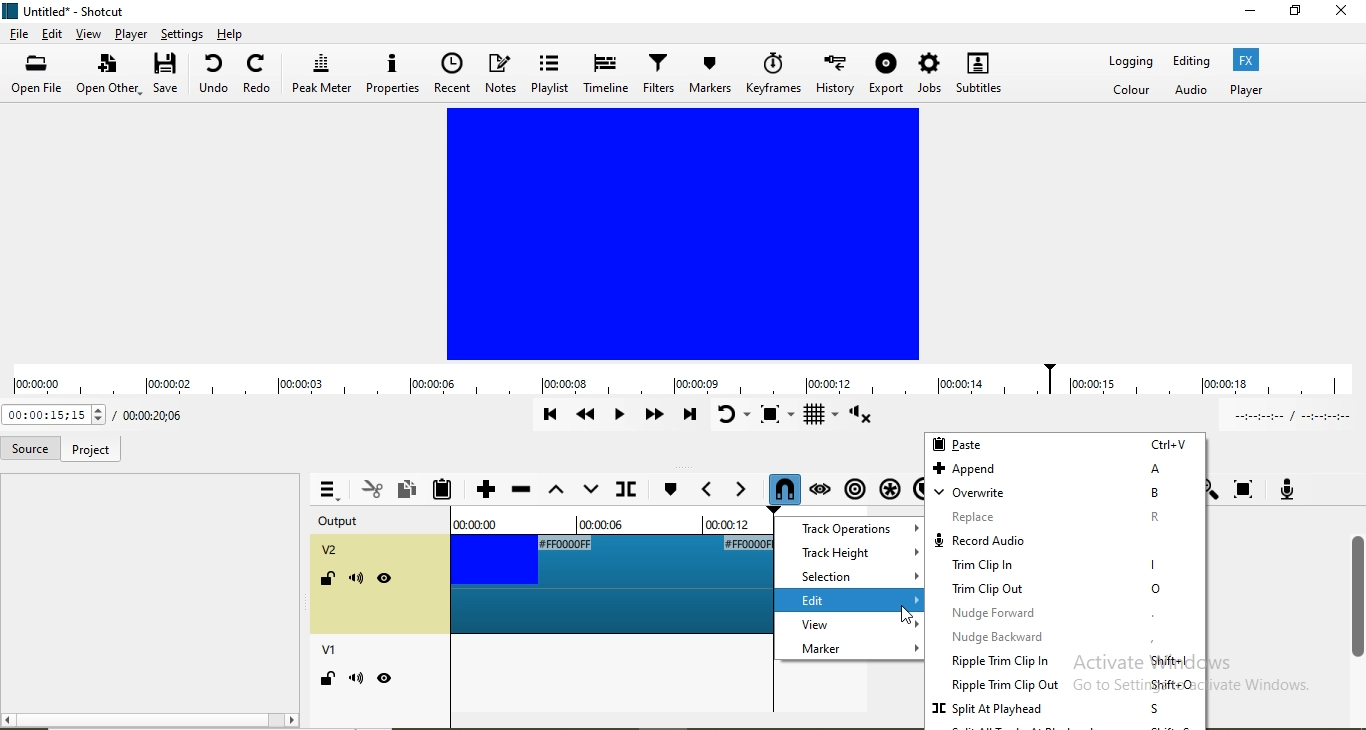 The image size is (1366, 730). I want to click on file name, so click(67, 13).